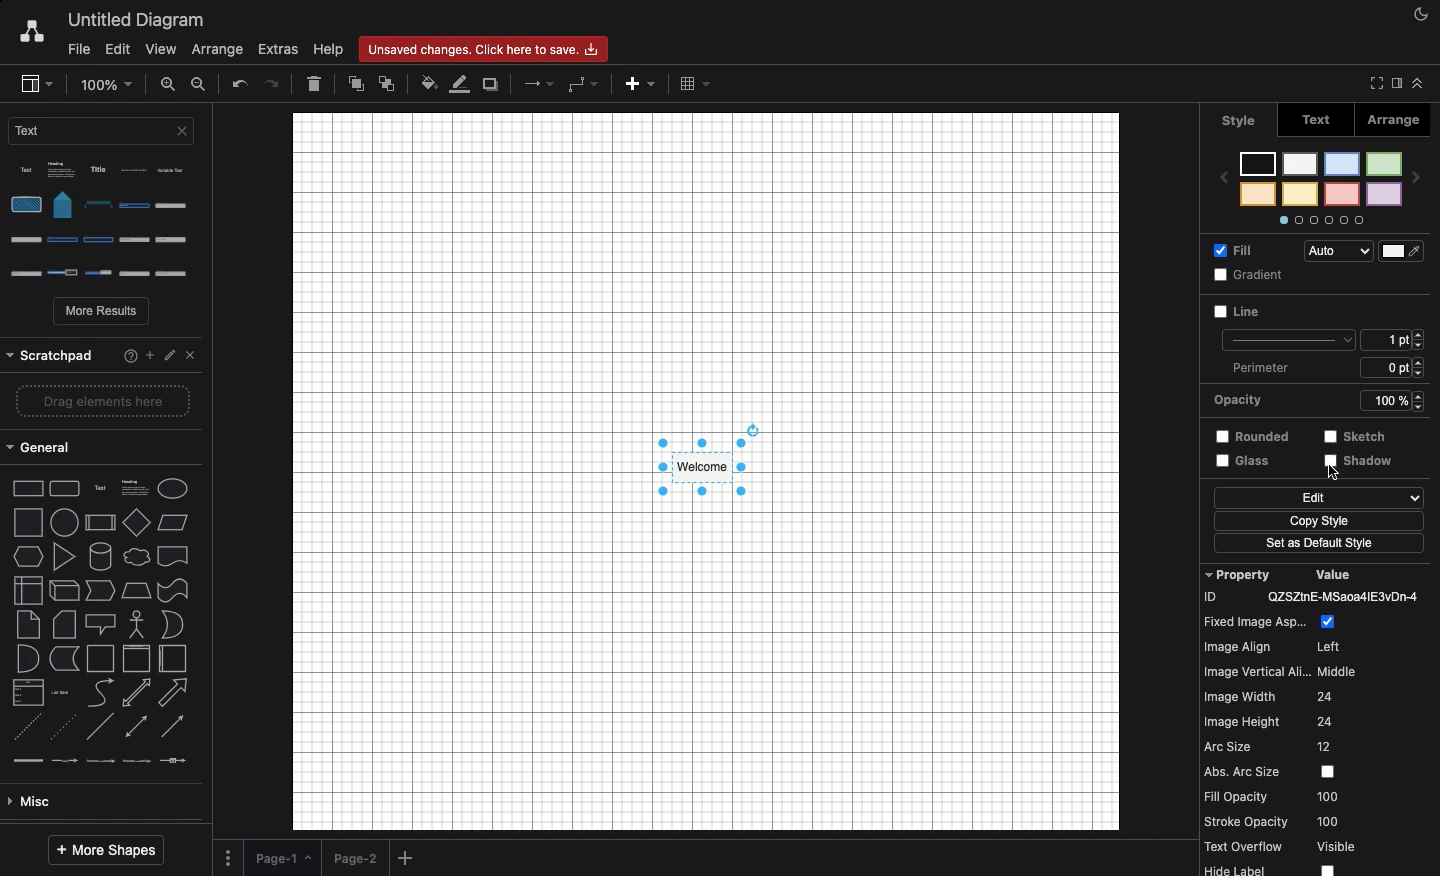 Image resolution: width=1440 pixels, height=876 pixels. Describe the element at coordinates (1317, 122) in the screenshot. I see `Text` at that location.